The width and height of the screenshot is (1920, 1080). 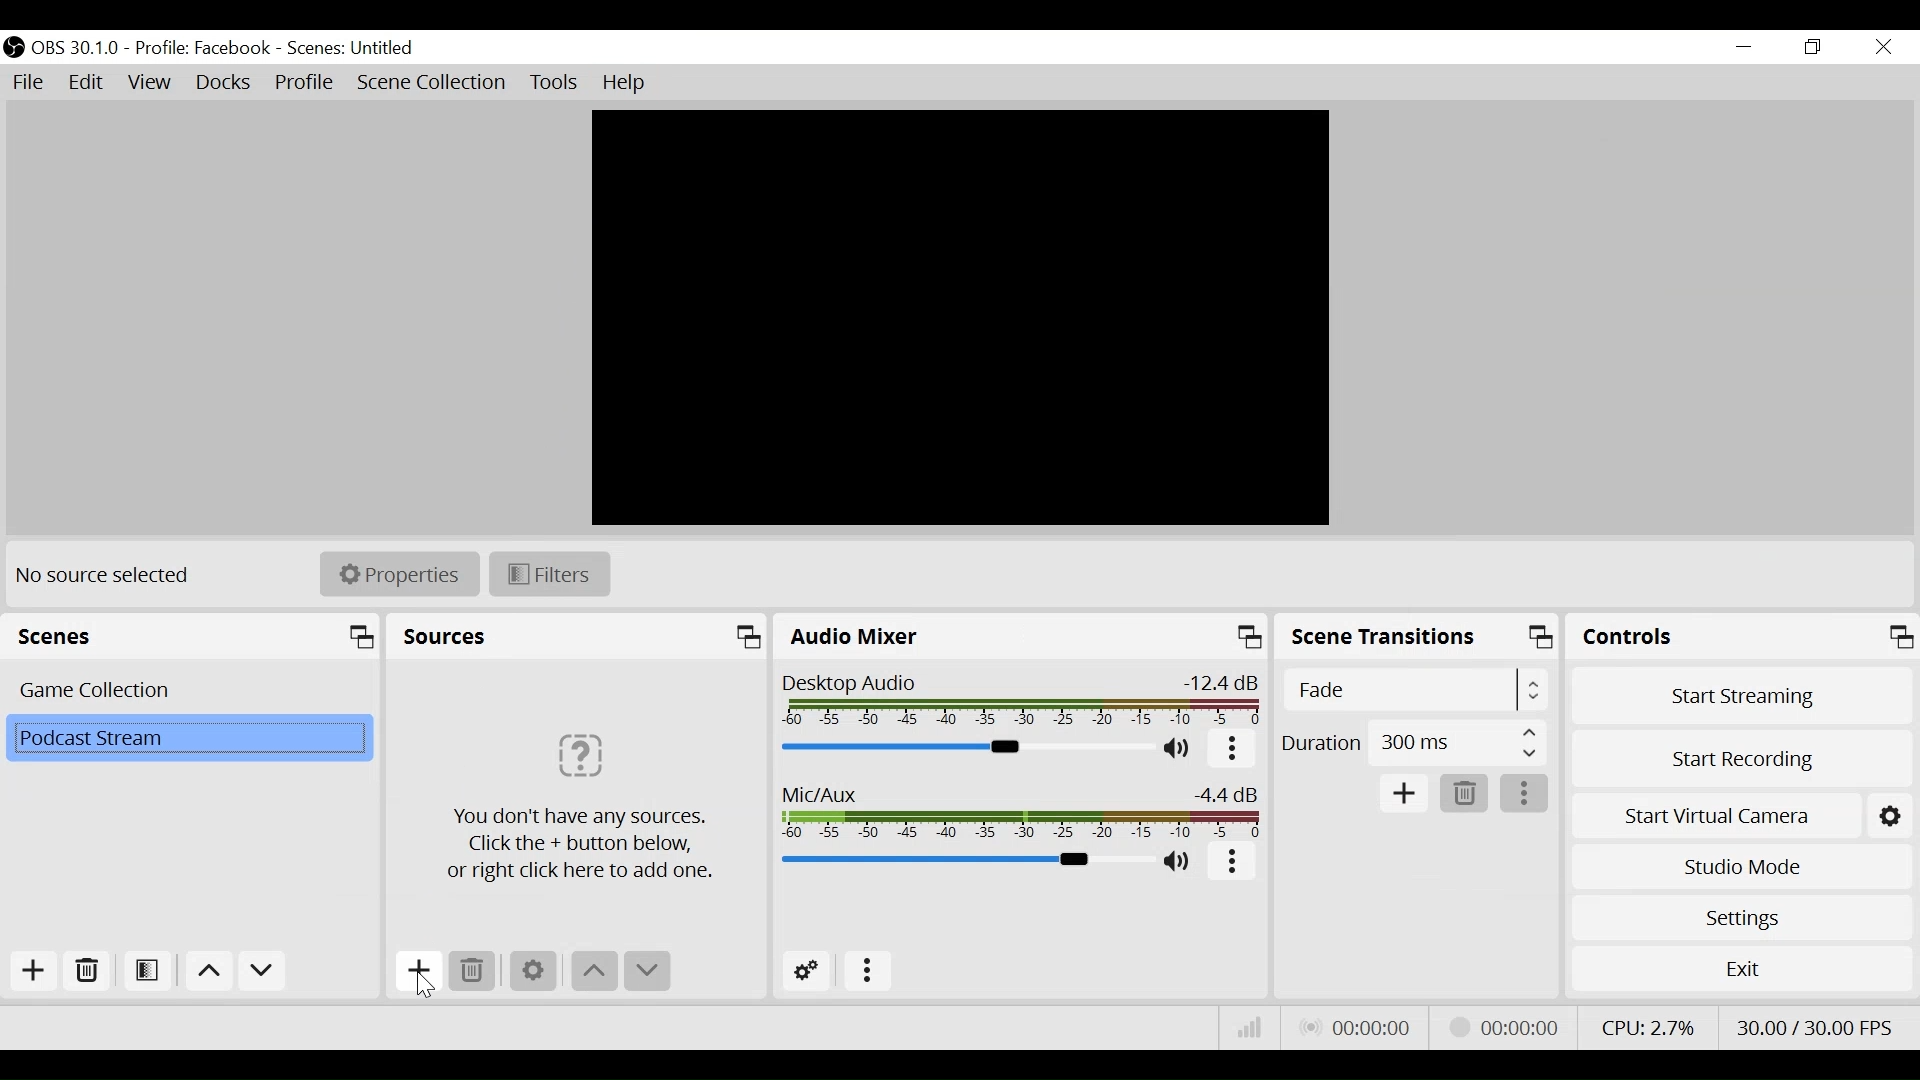 I want to click on Tools, so click(x=557, y=83).